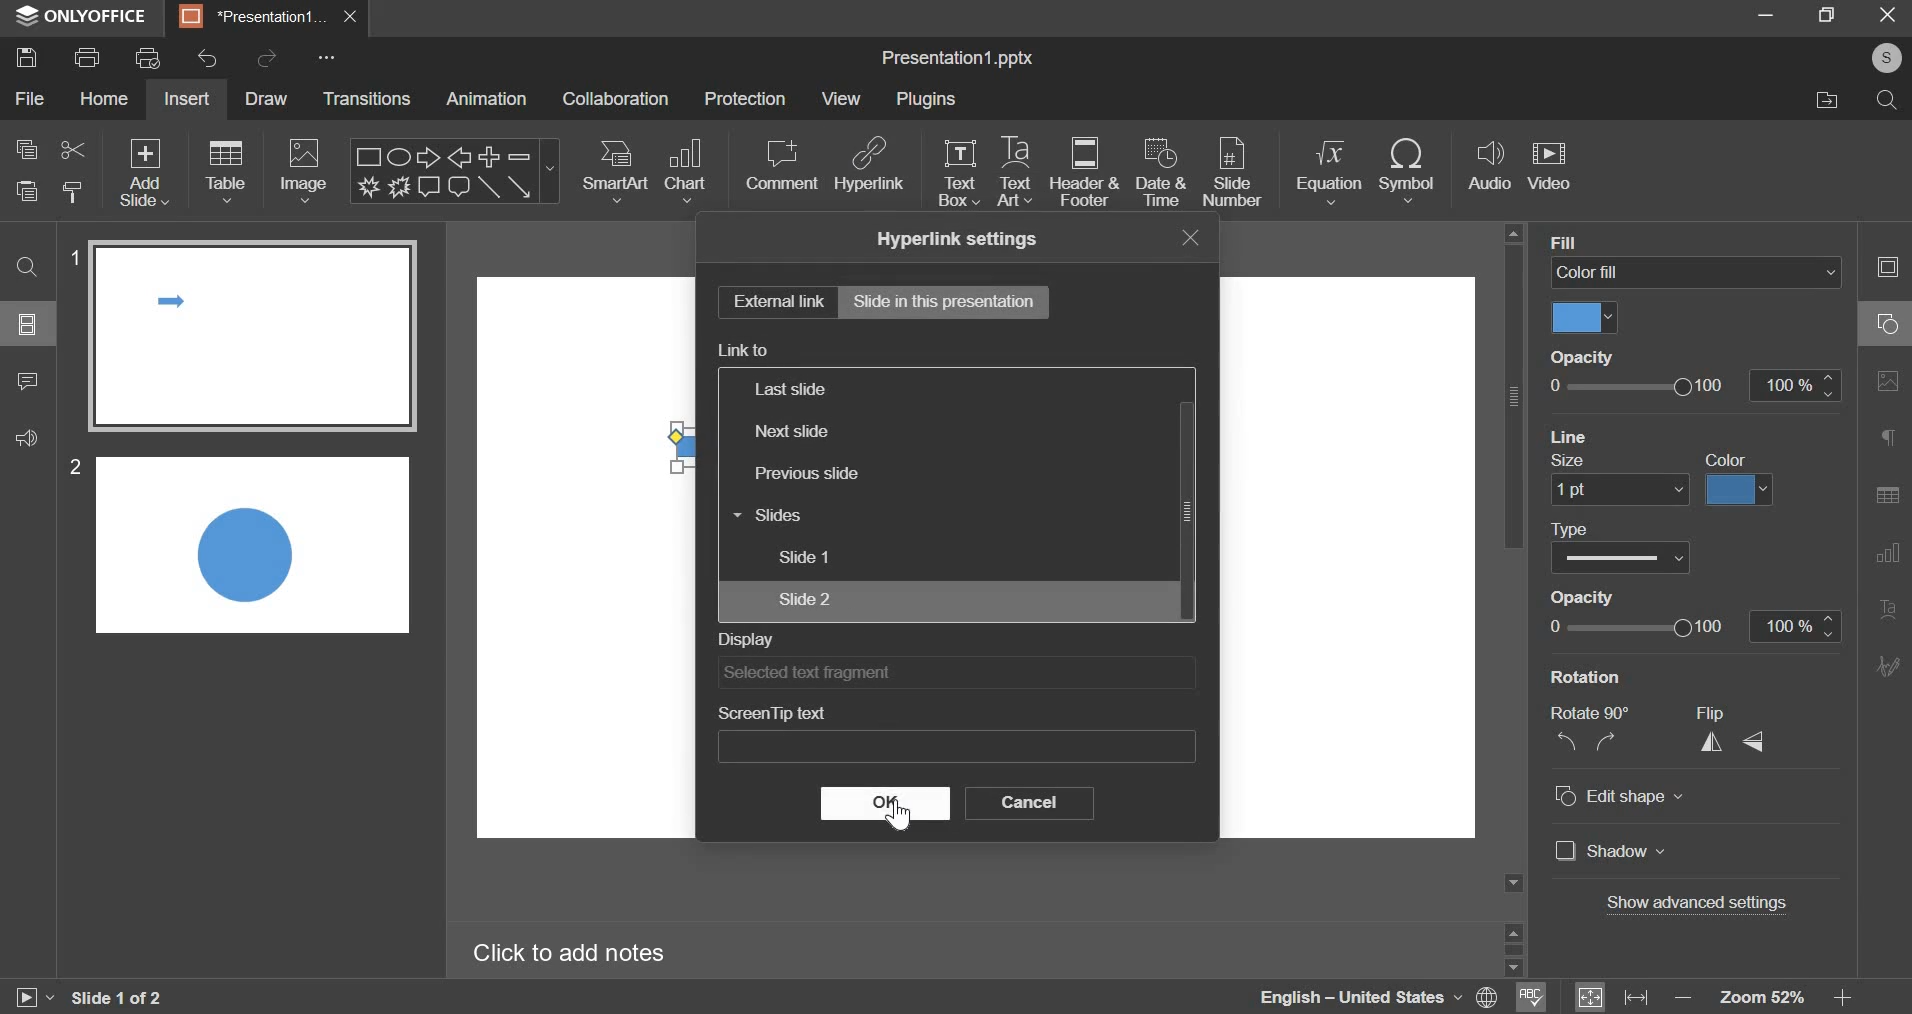 This screenshot has height=1014, width=1912. What do you see at coordinates (73, 191) in the screenshot?
I see `copy style` at bounding box center [73, 191].